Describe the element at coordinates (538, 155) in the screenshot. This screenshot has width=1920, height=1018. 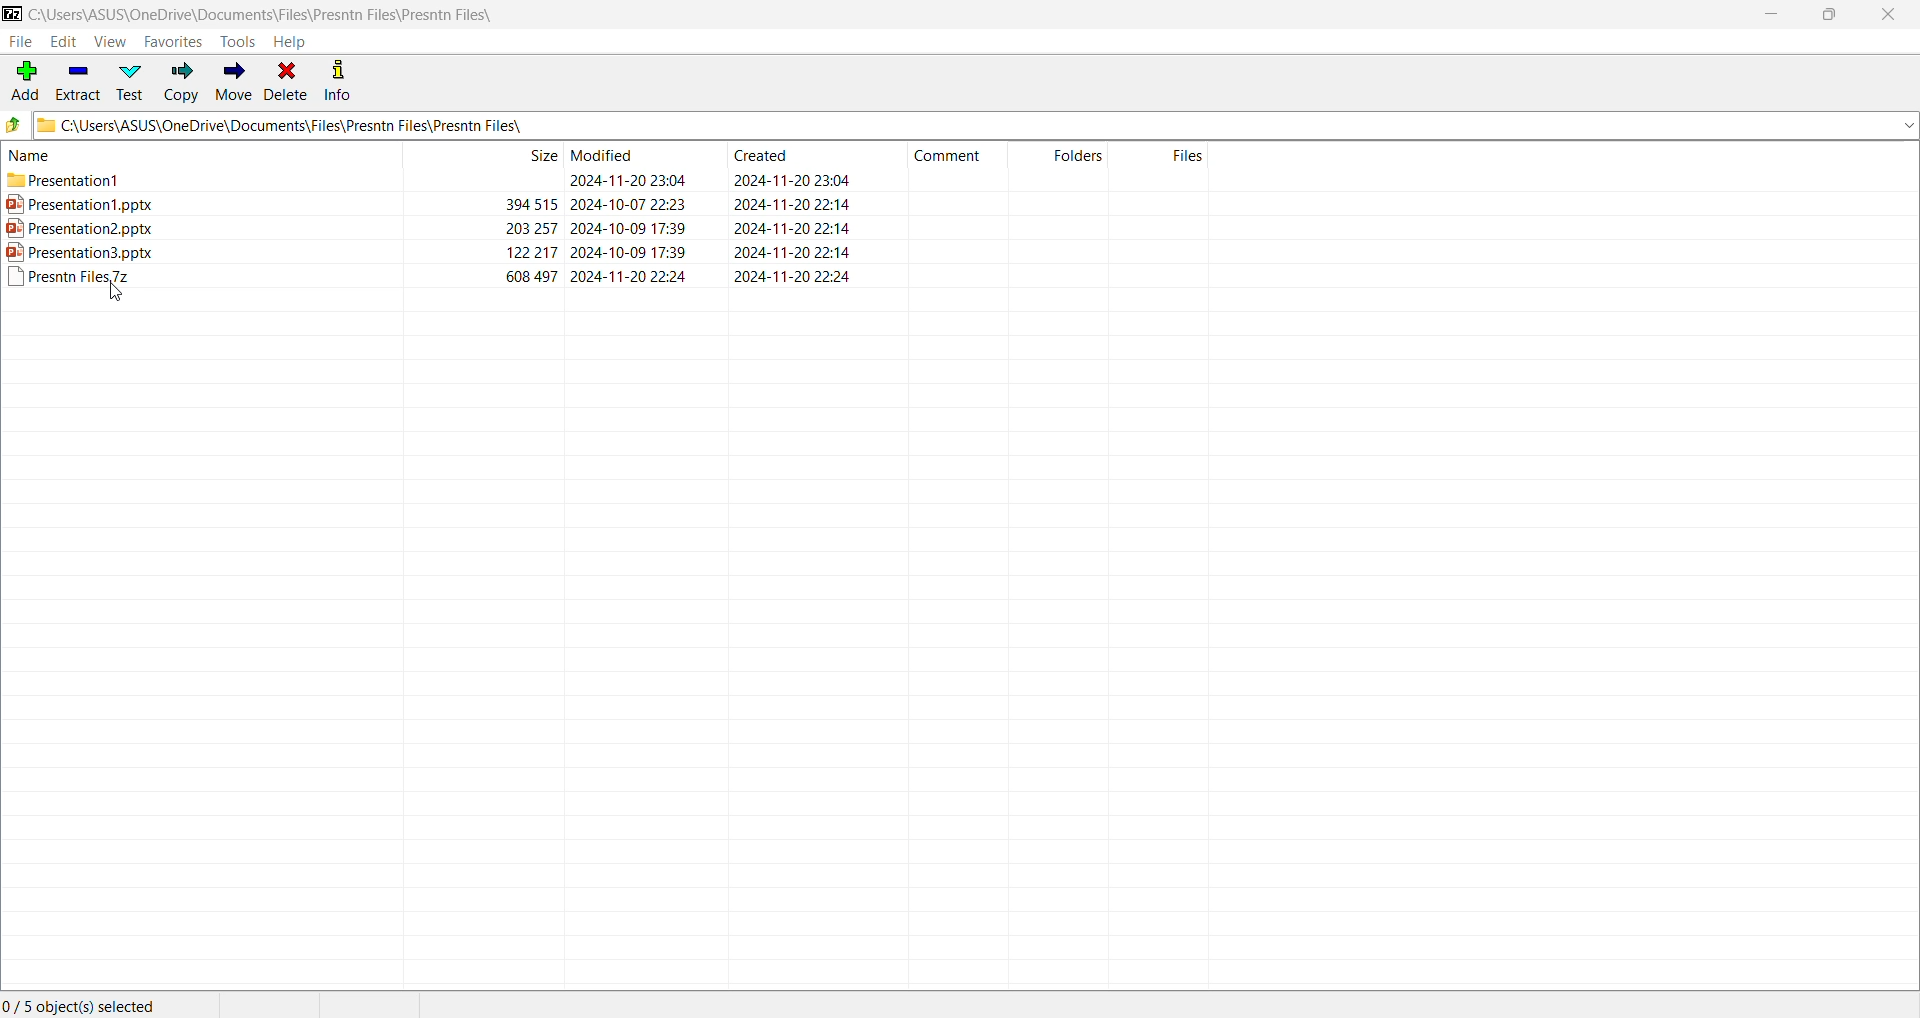
I see `Size ` at that location.